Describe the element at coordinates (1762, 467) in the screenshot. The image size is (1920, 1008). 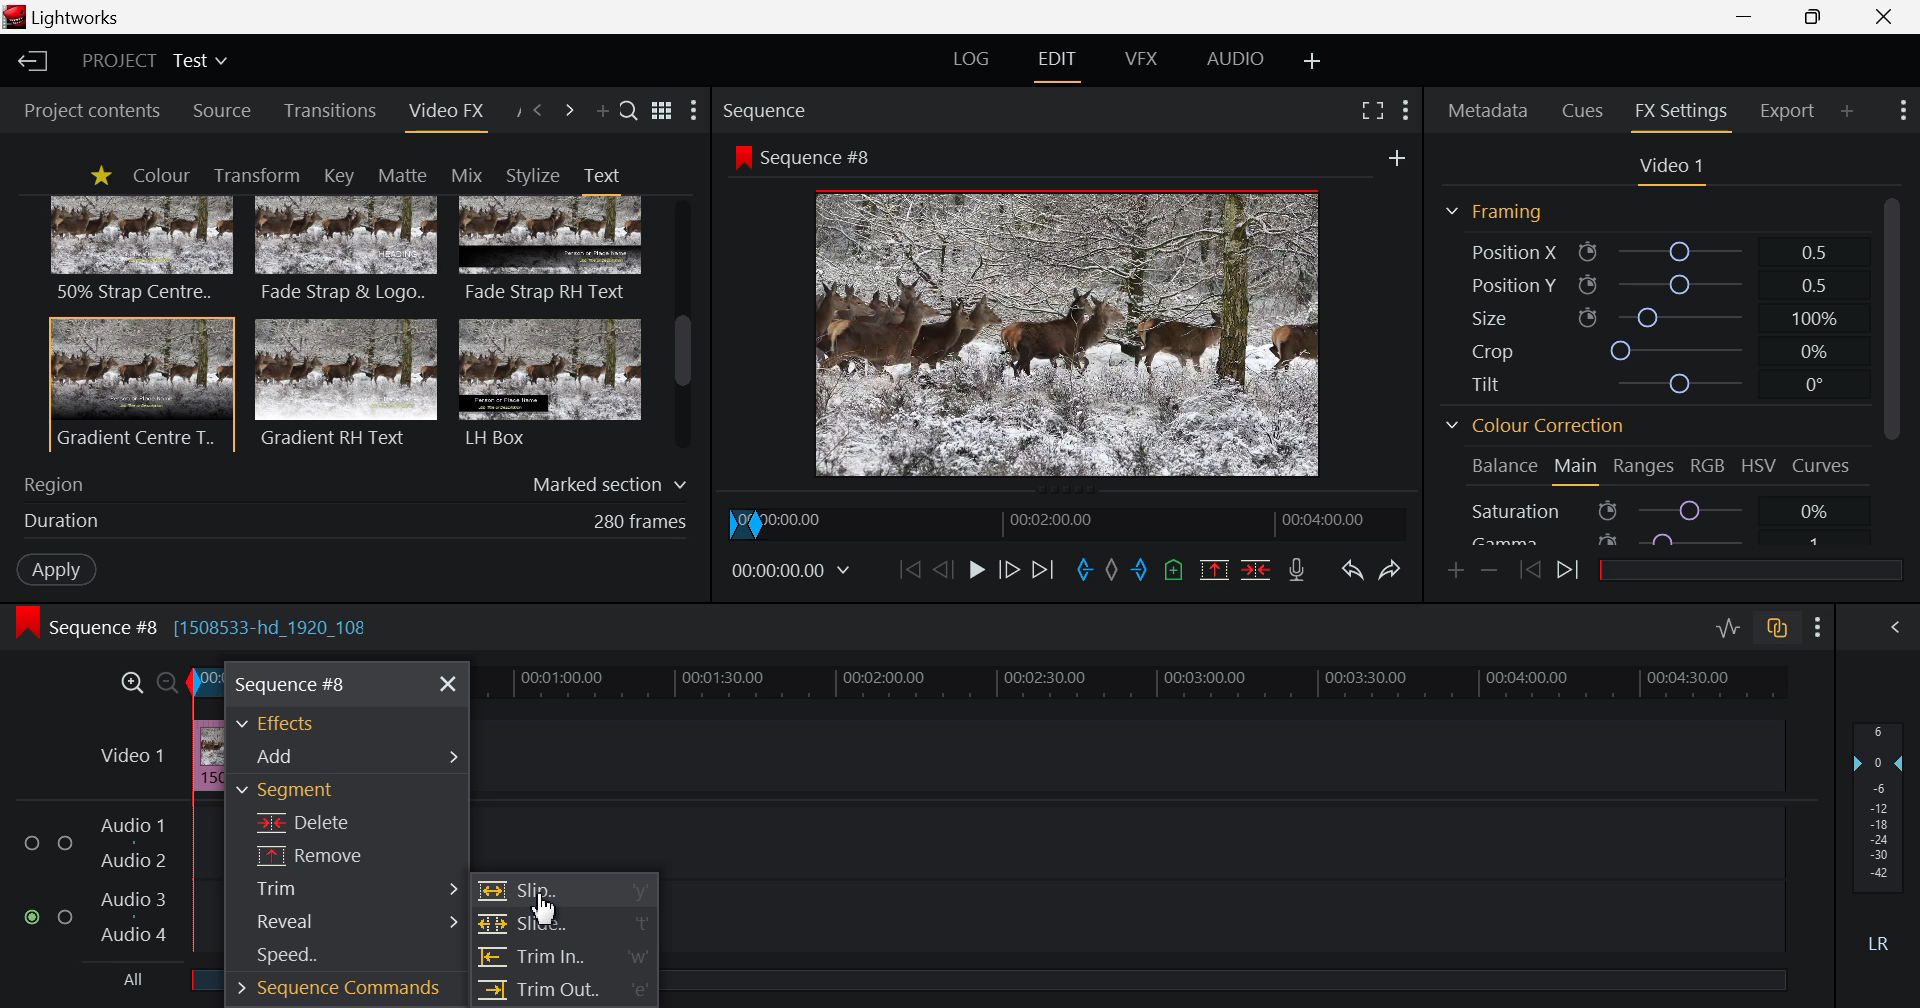
I see `HSV` at that location.